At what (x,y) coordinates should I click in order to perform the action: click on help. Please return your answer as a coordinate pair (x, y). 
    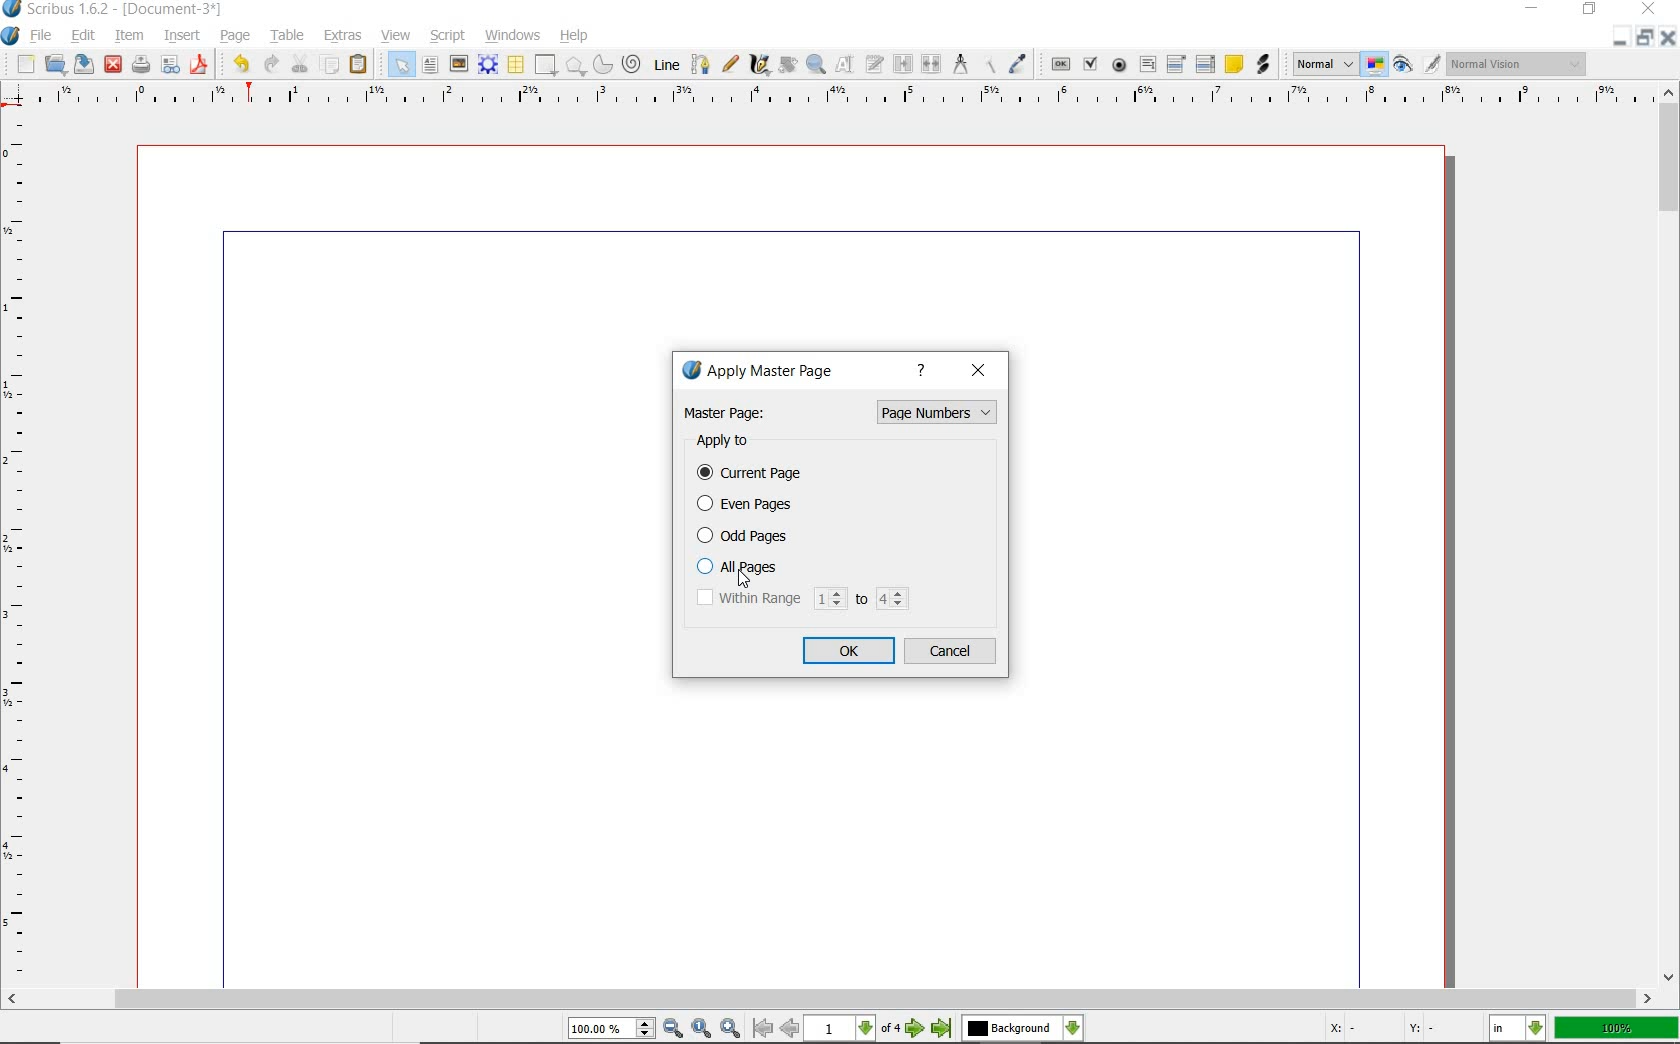
    Looking at the image, I should click on (925, 372).